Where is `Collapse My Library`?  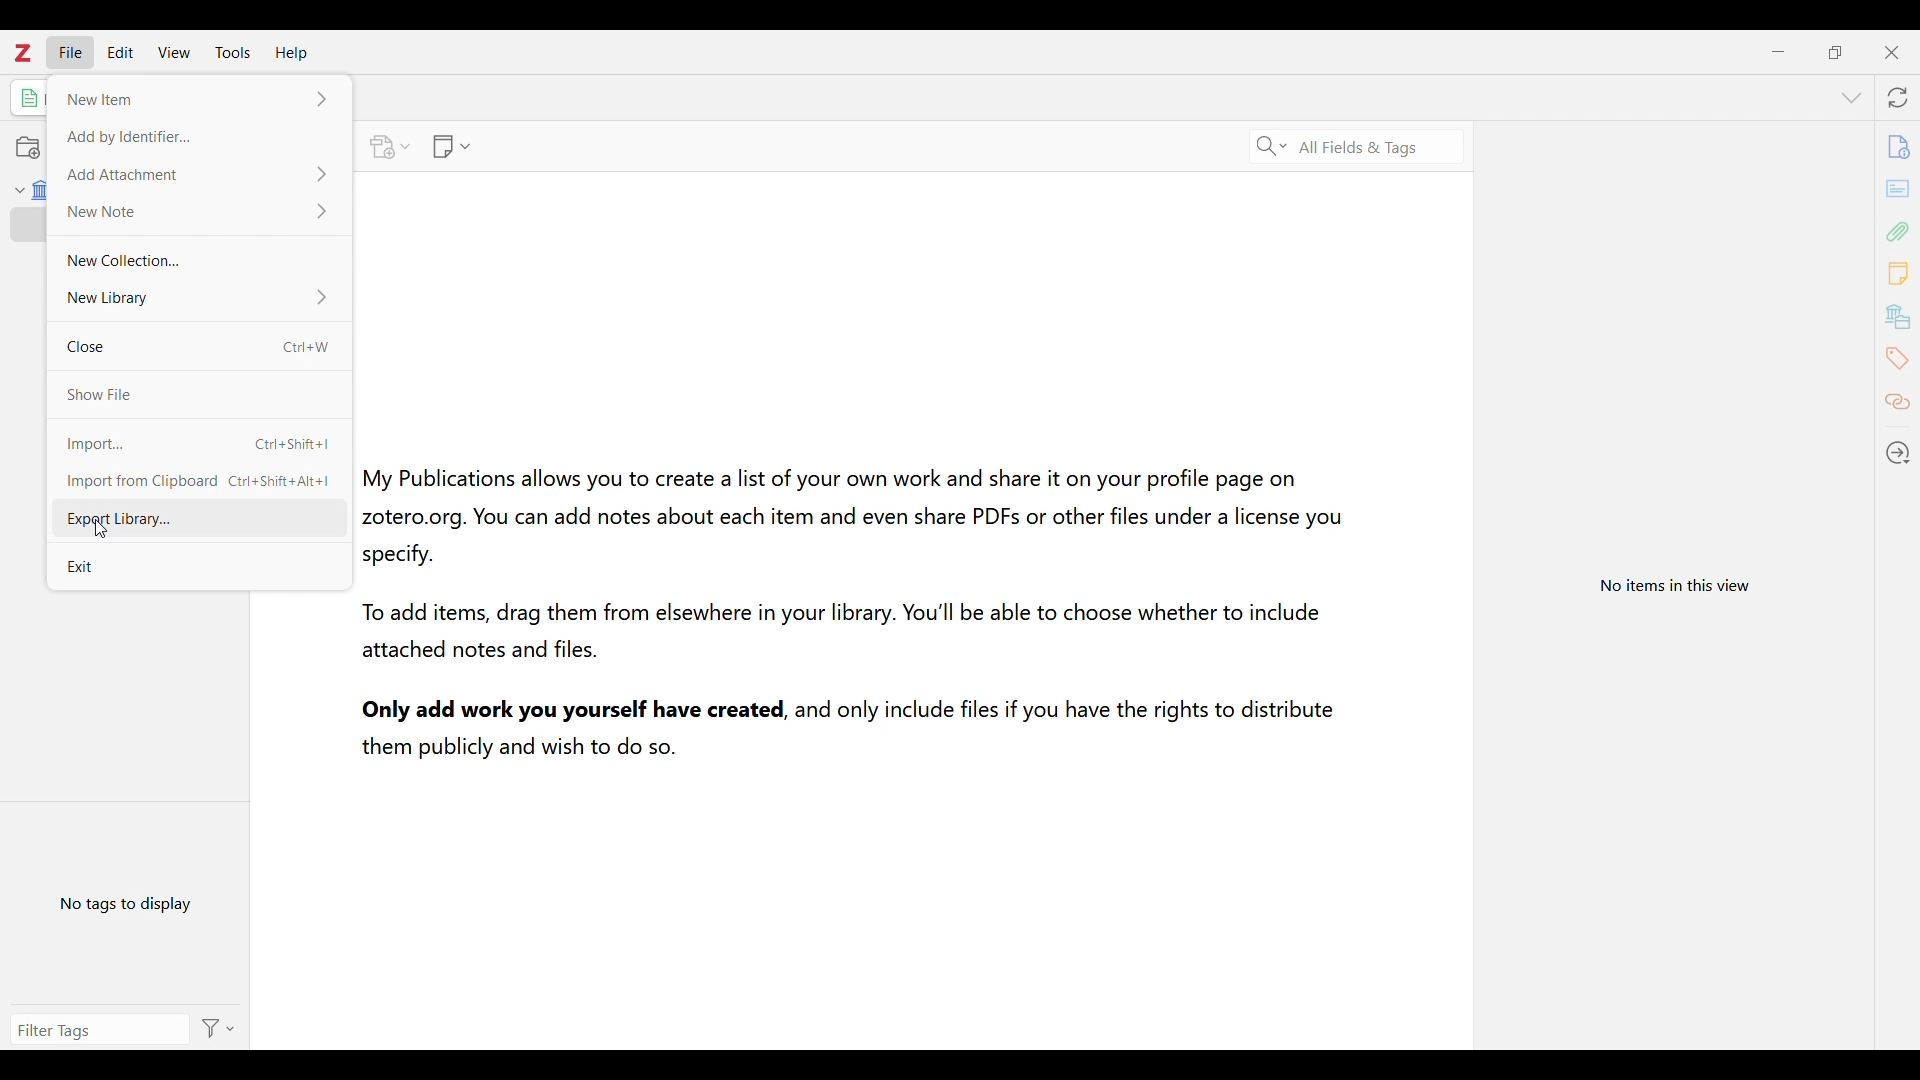
Collapse My Library is located at coordinates (20, 190).